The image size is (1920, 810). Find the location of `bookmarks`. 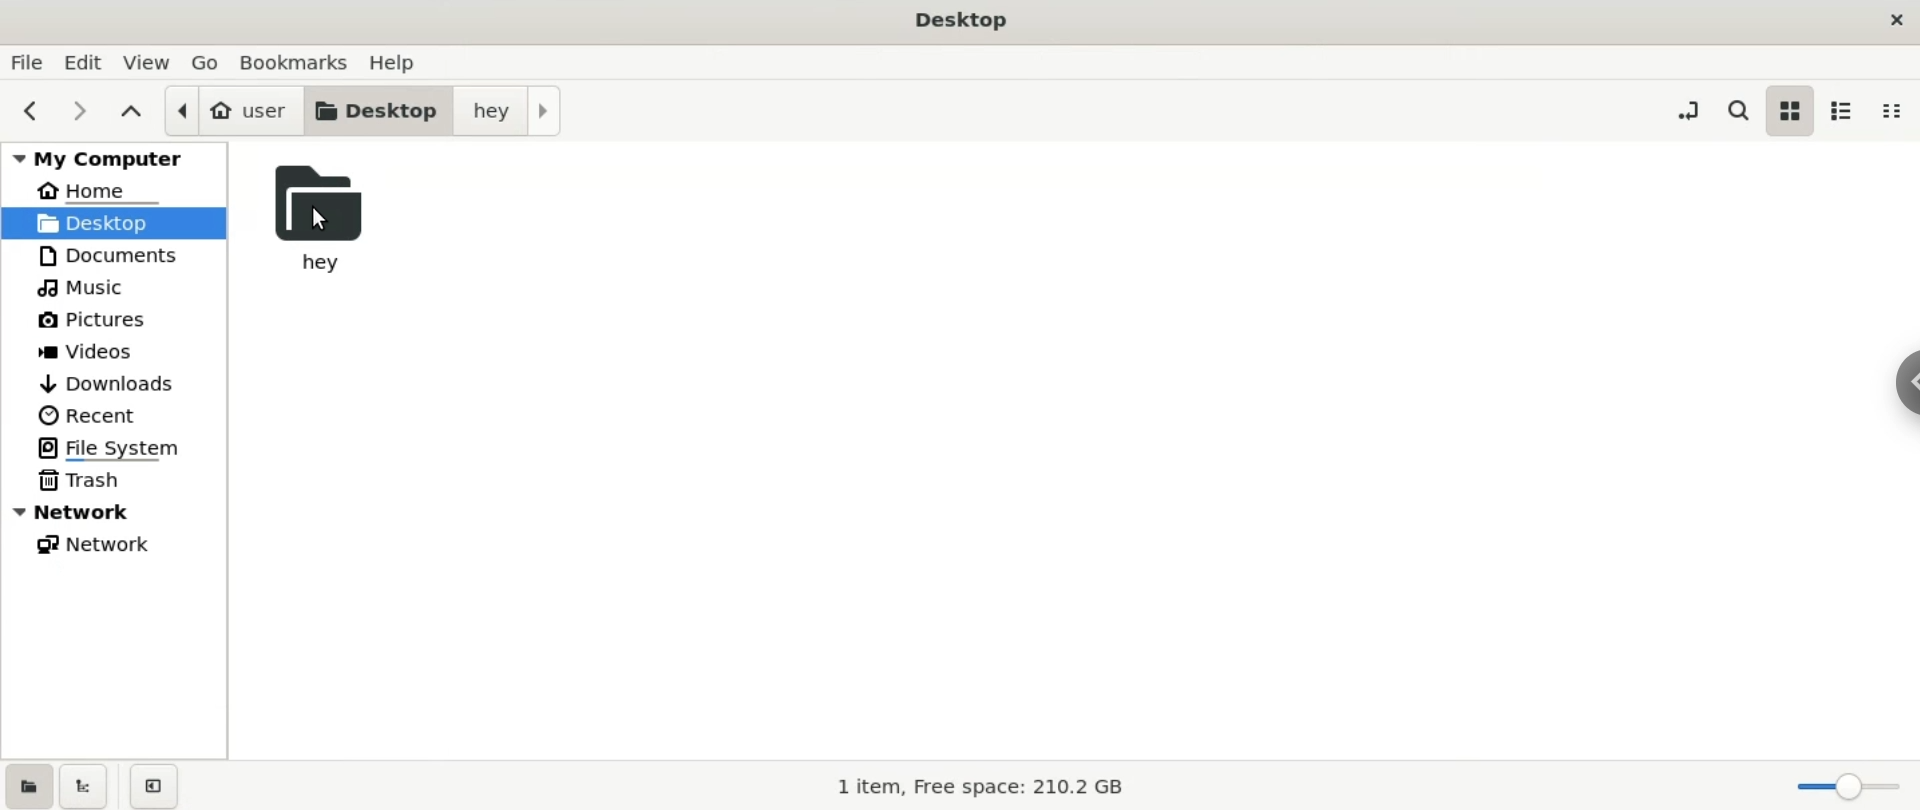

bookmarks is located at coordinates (302, 62).